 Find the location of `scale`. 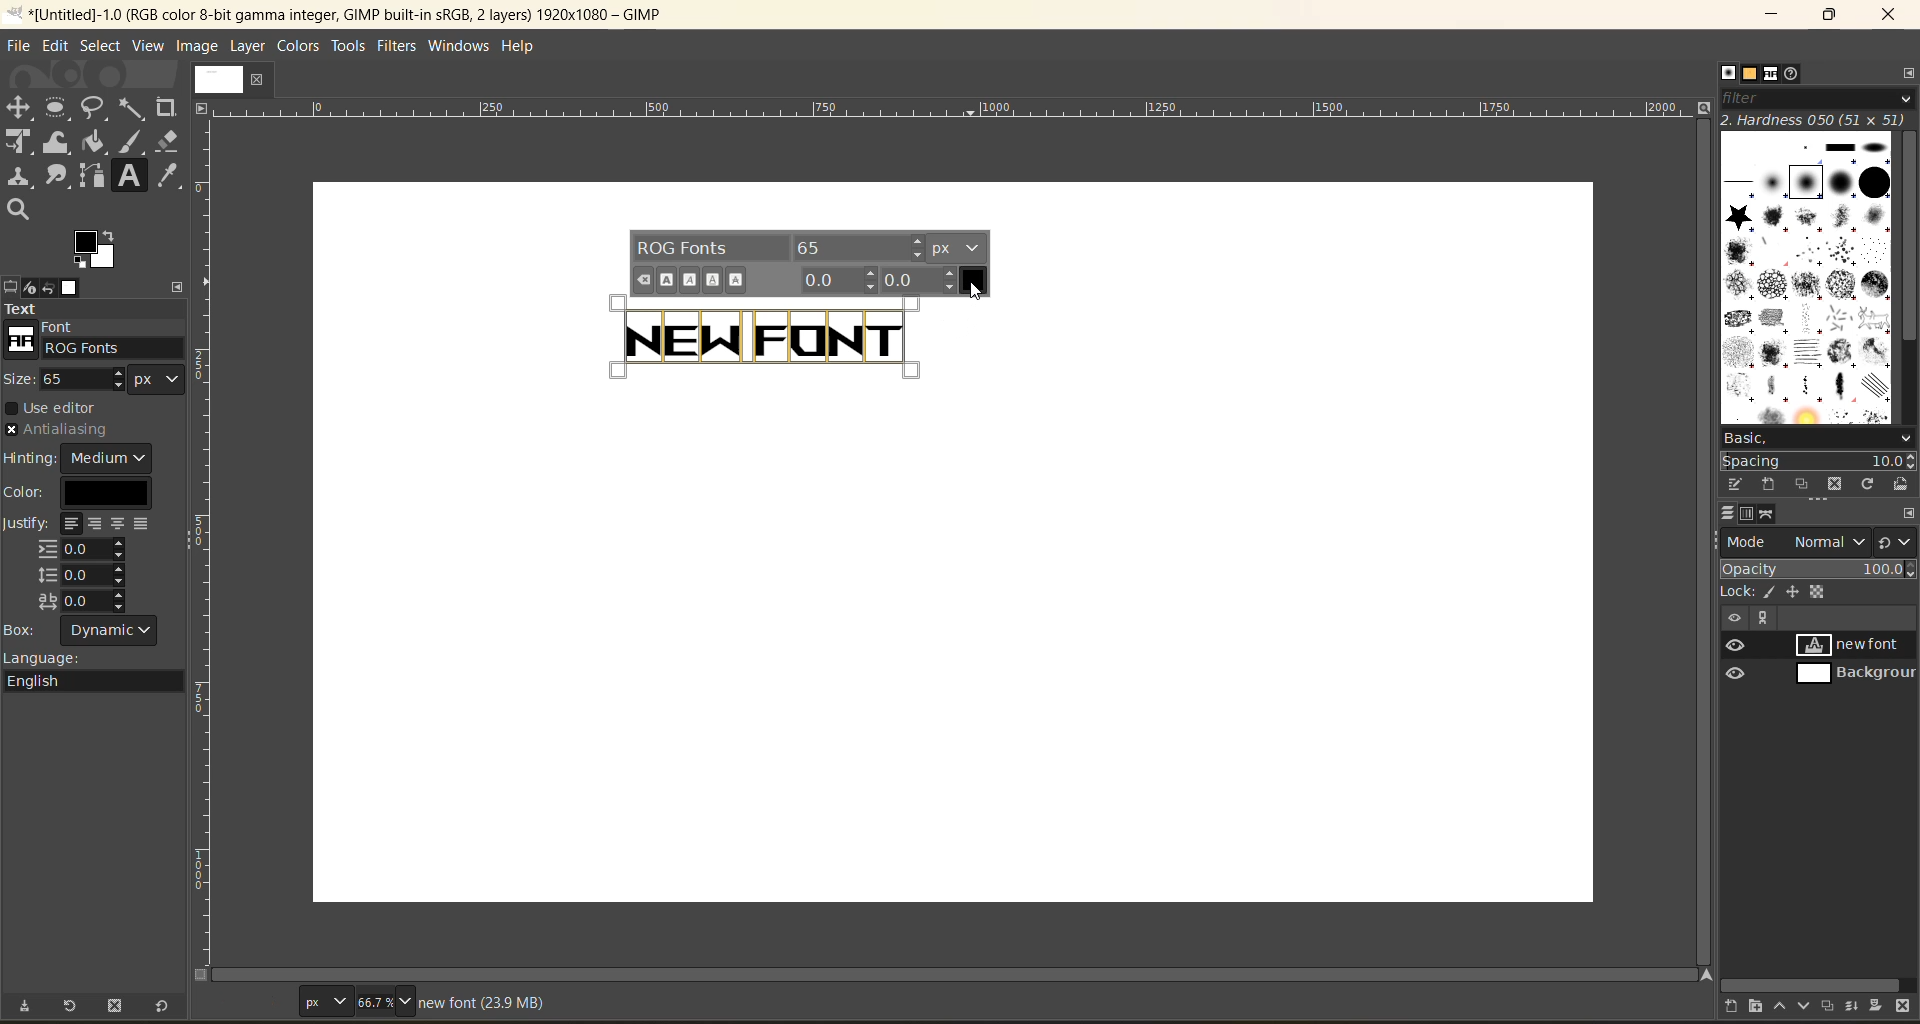

scale is located at coordinates (207, 483).